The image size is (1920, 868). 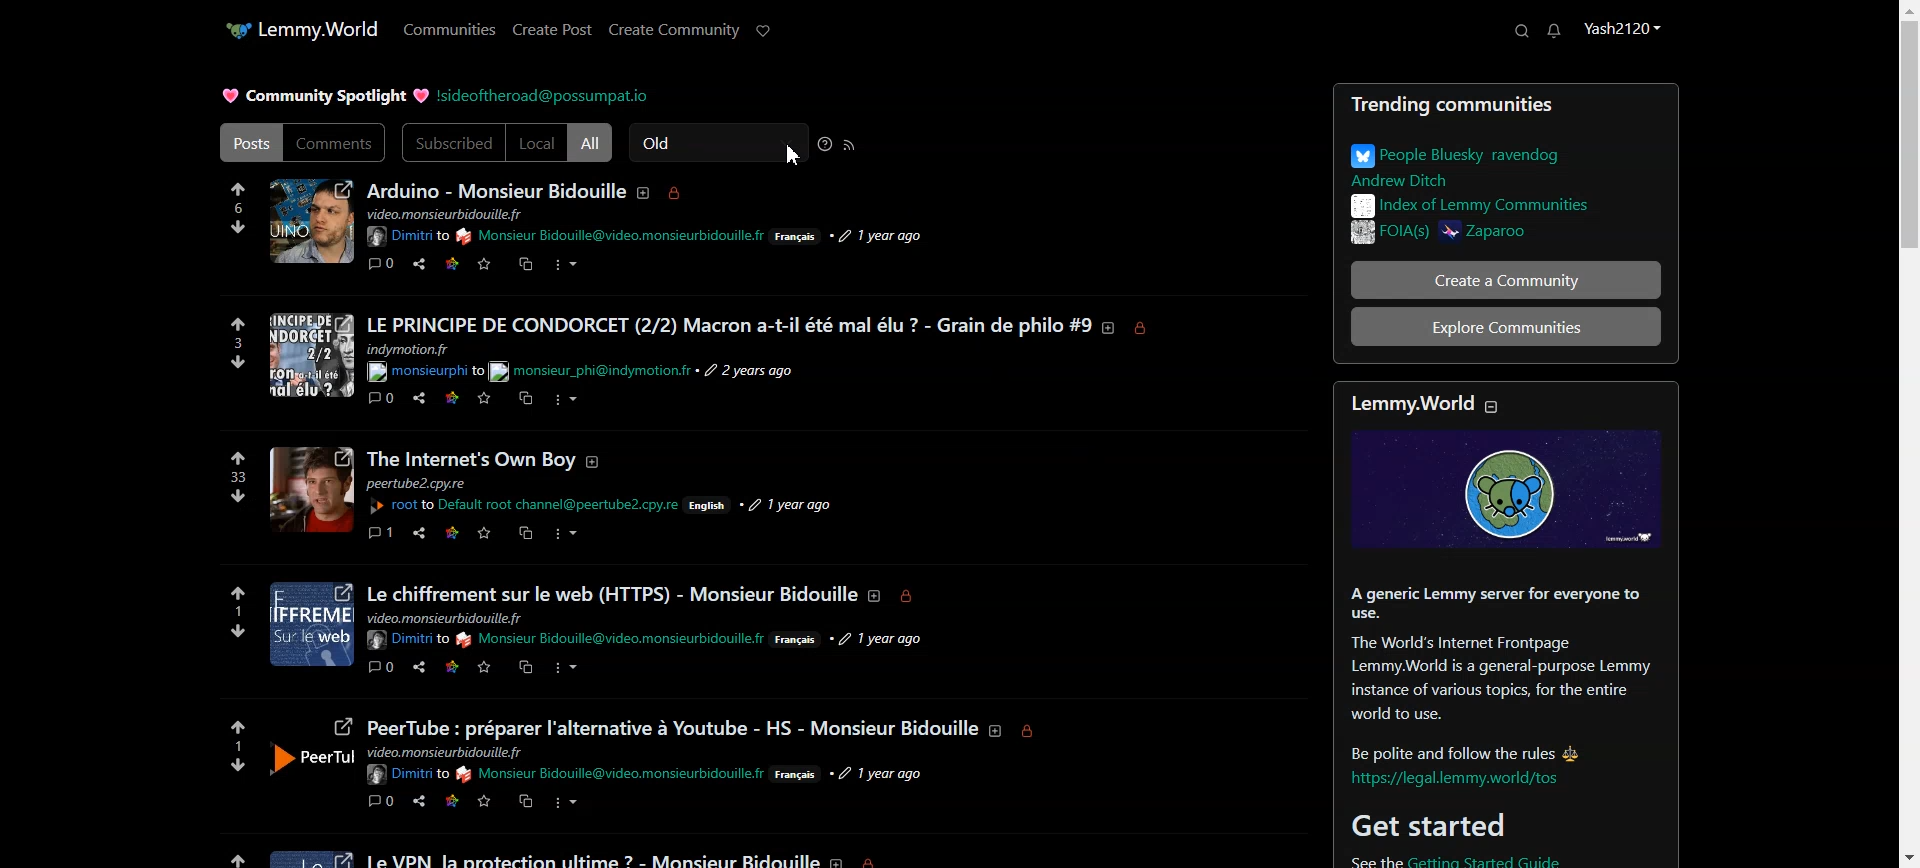 What do you see at coordinates (906, 236) in the screenshot?
I see `1 year ago` at bounding box center [906, 236].